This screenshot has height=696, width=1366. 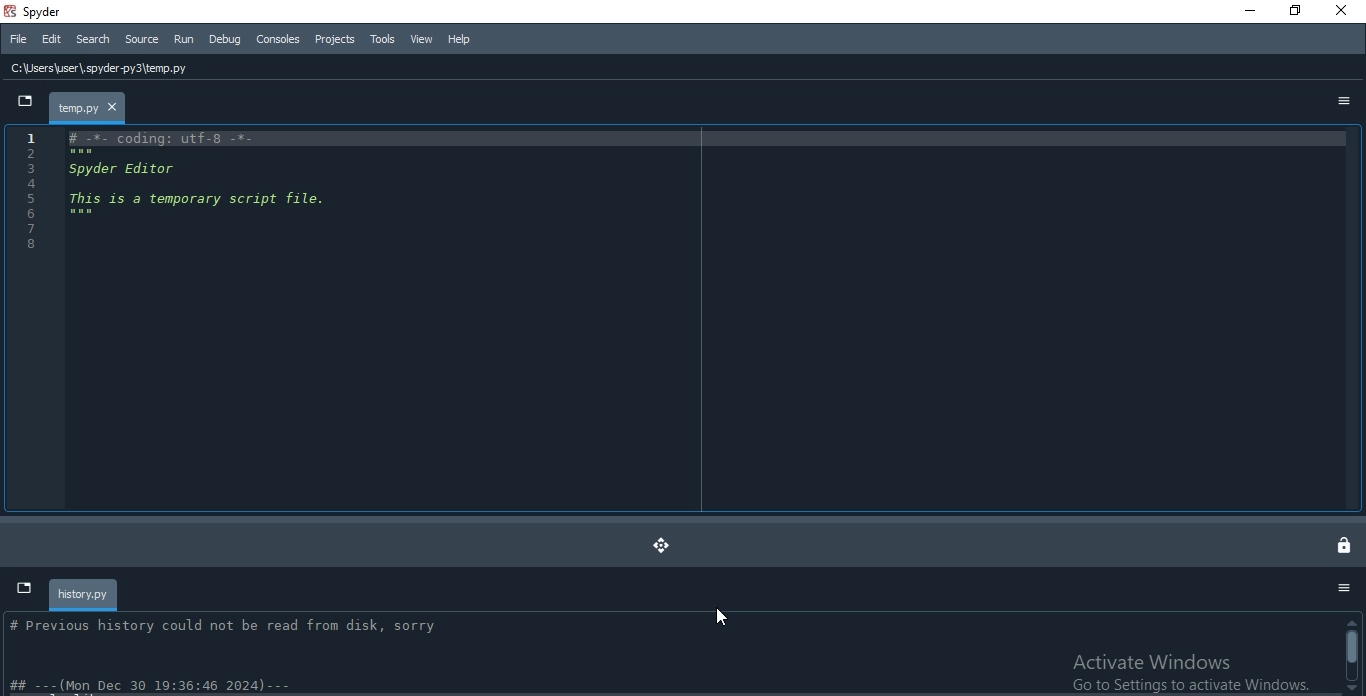 I want to click on View, so click(x=422, y=39).